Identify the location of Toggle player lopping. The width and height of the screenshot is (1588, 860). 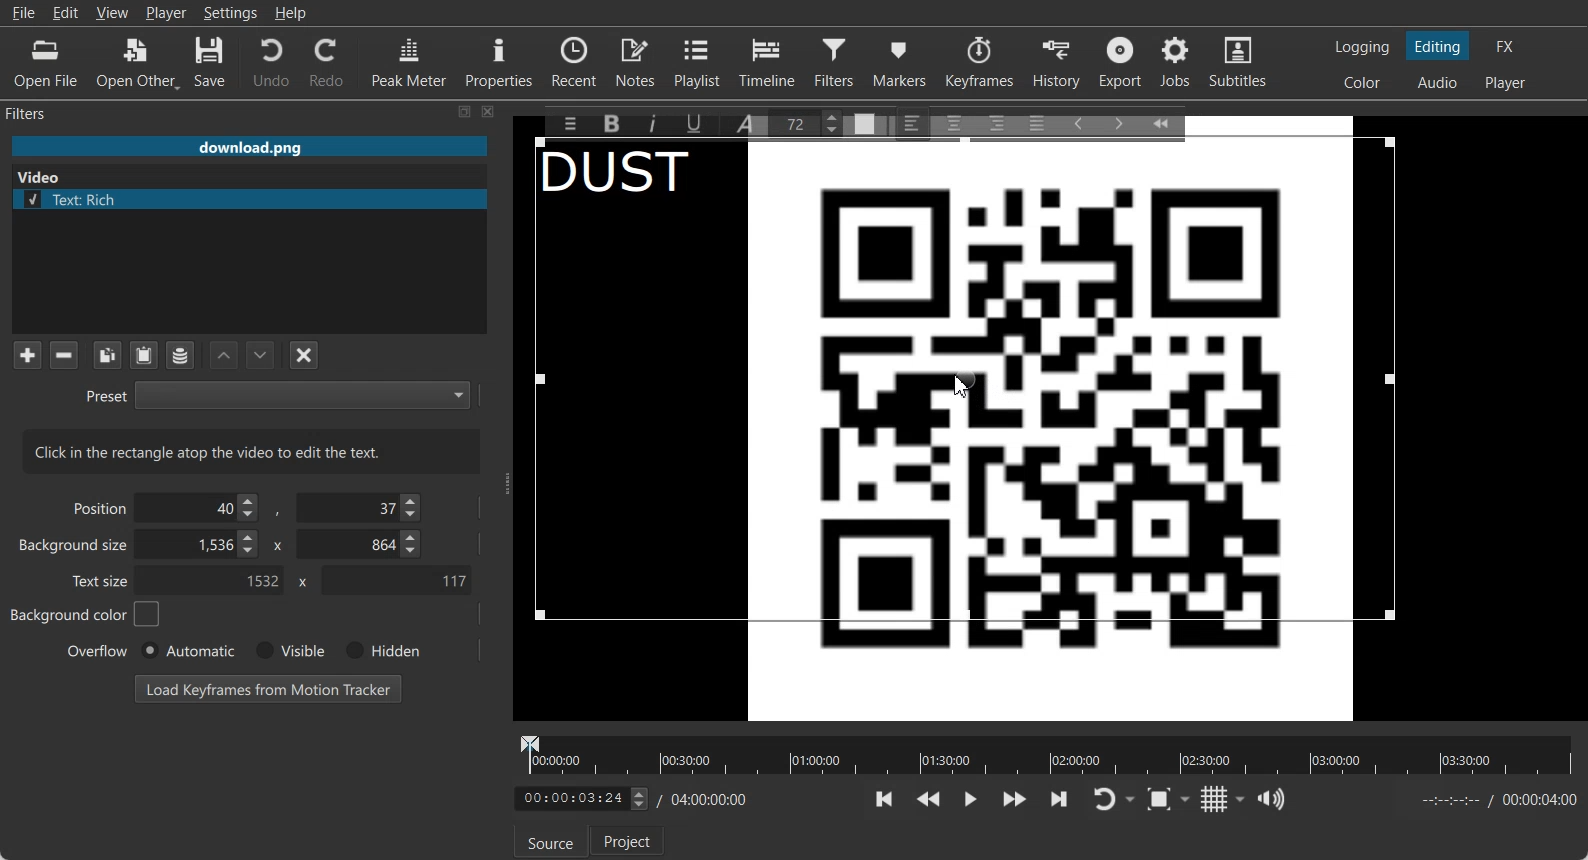
(1101, 800).